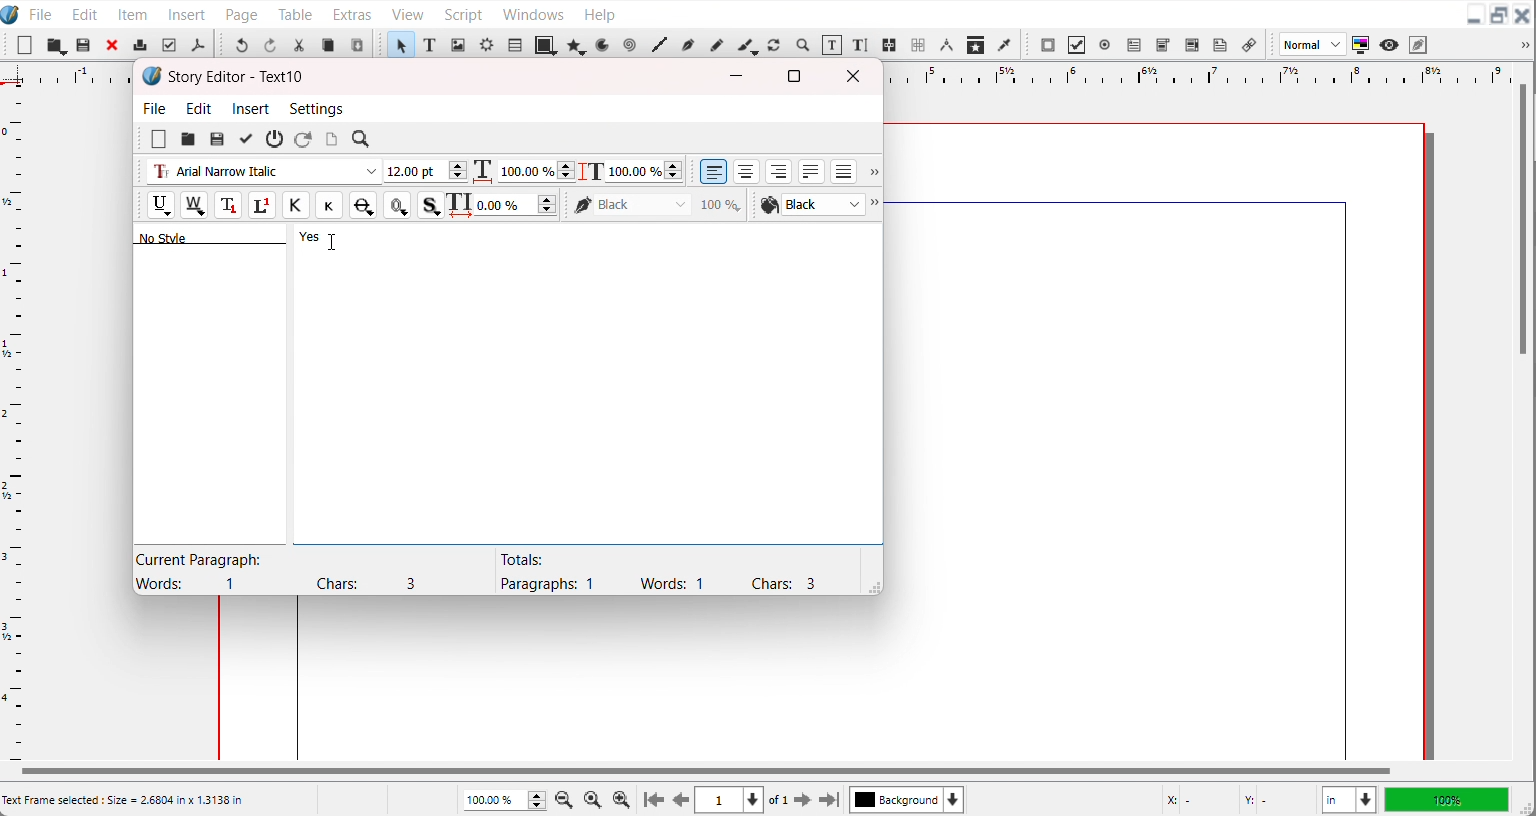 The width and height of the screenshot is (1536, 816). What do you see at coordinates (160, 205) in the screenshot?
I see `Underline` at bounding box center [160, 205].